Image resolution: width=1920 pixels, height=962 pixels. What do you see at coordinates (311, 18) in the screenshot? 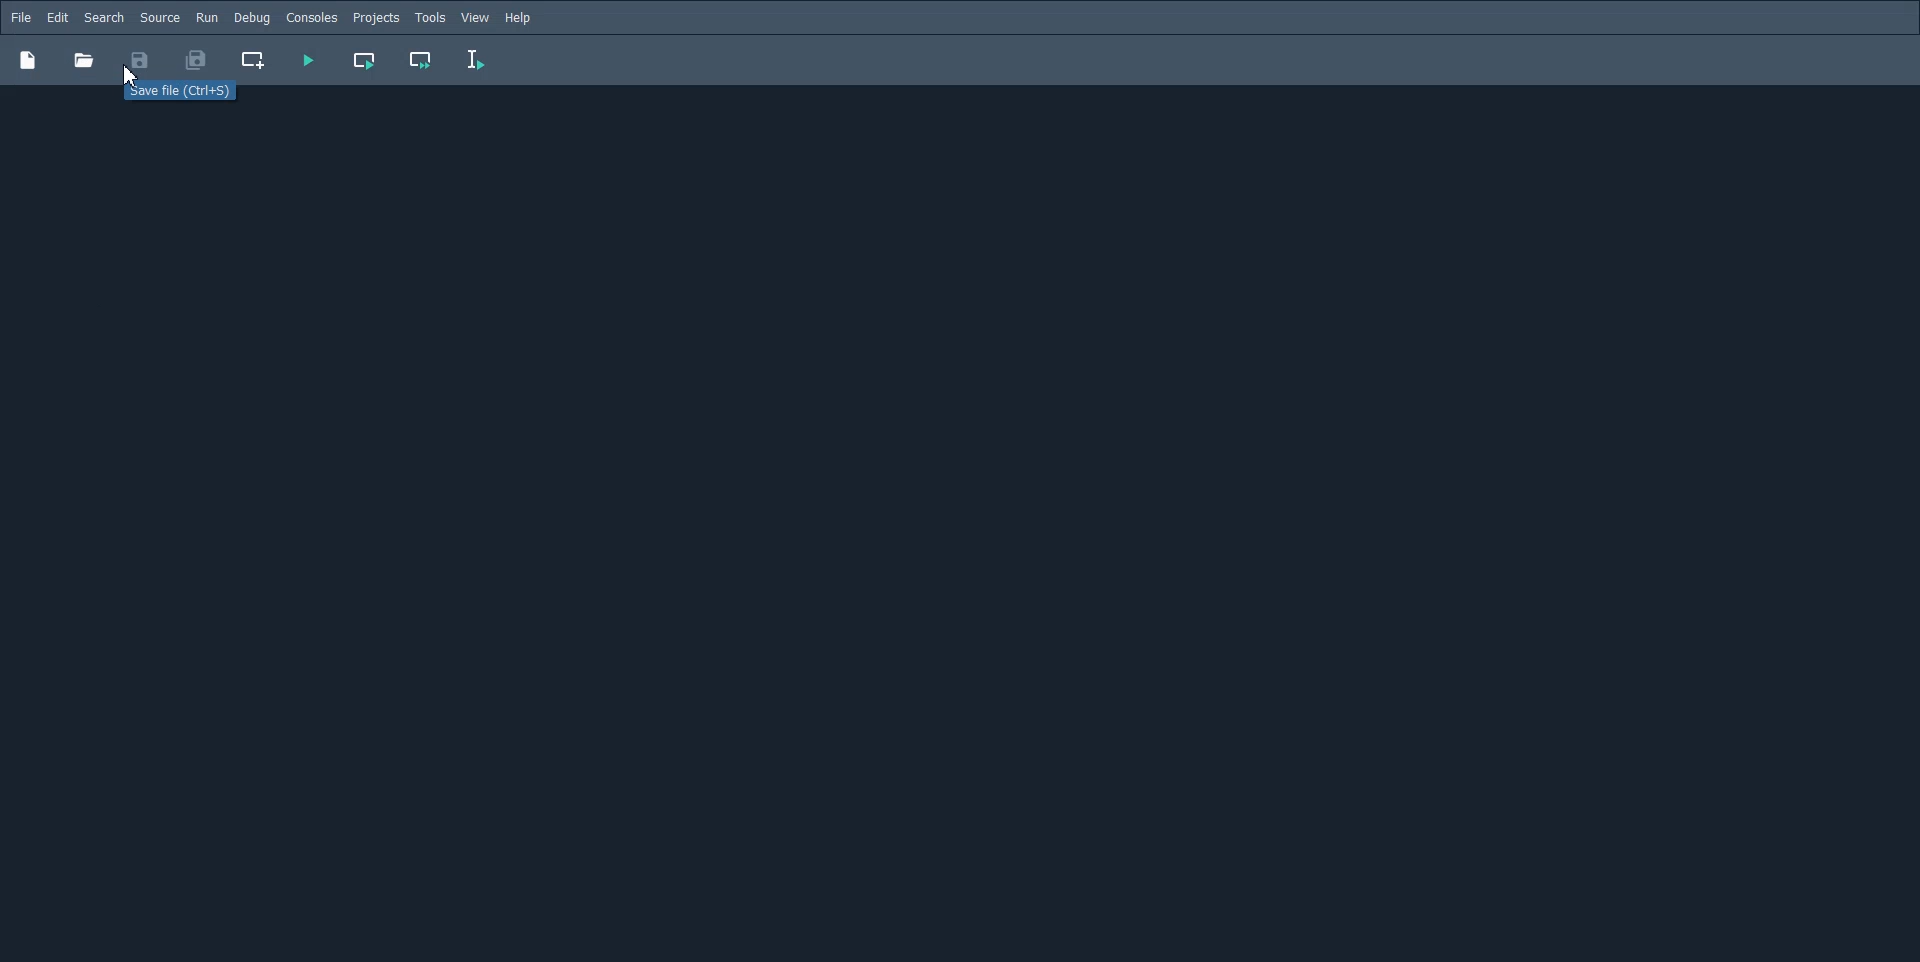
I see `Console` at bounding box center [311, 18].